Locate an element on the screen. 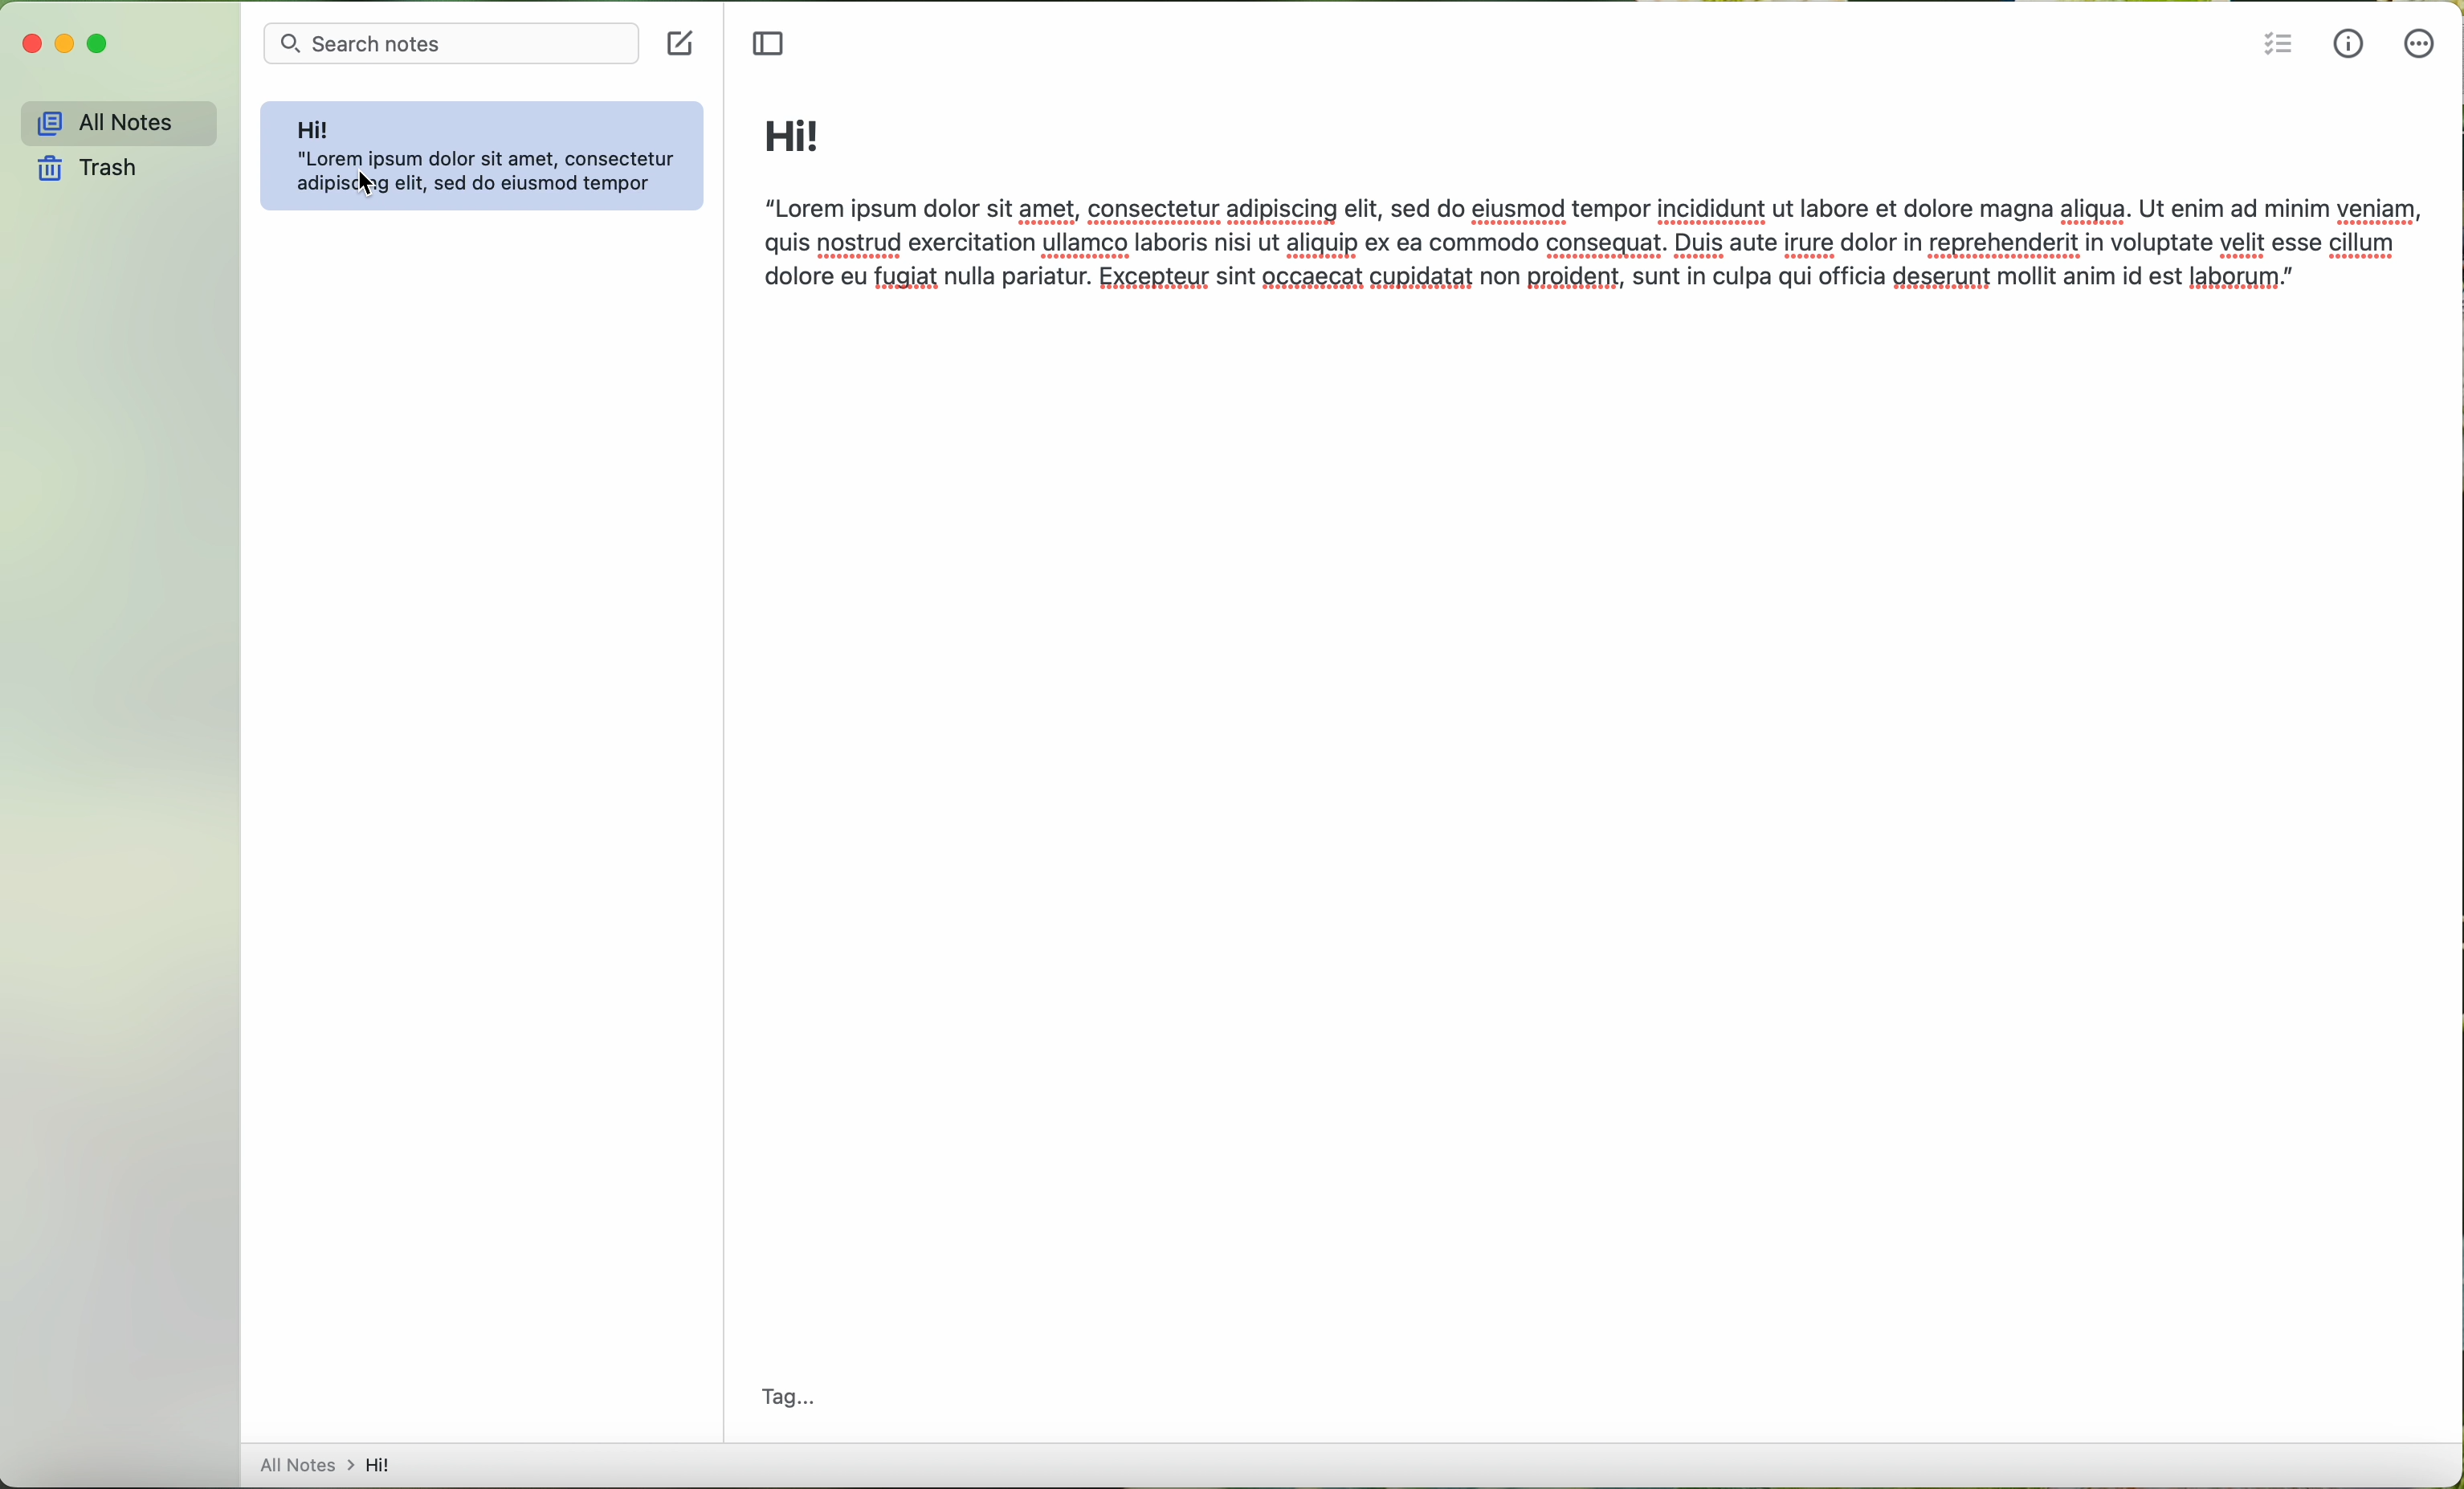  minimize Simplenote is located at coordinates (66, 43).